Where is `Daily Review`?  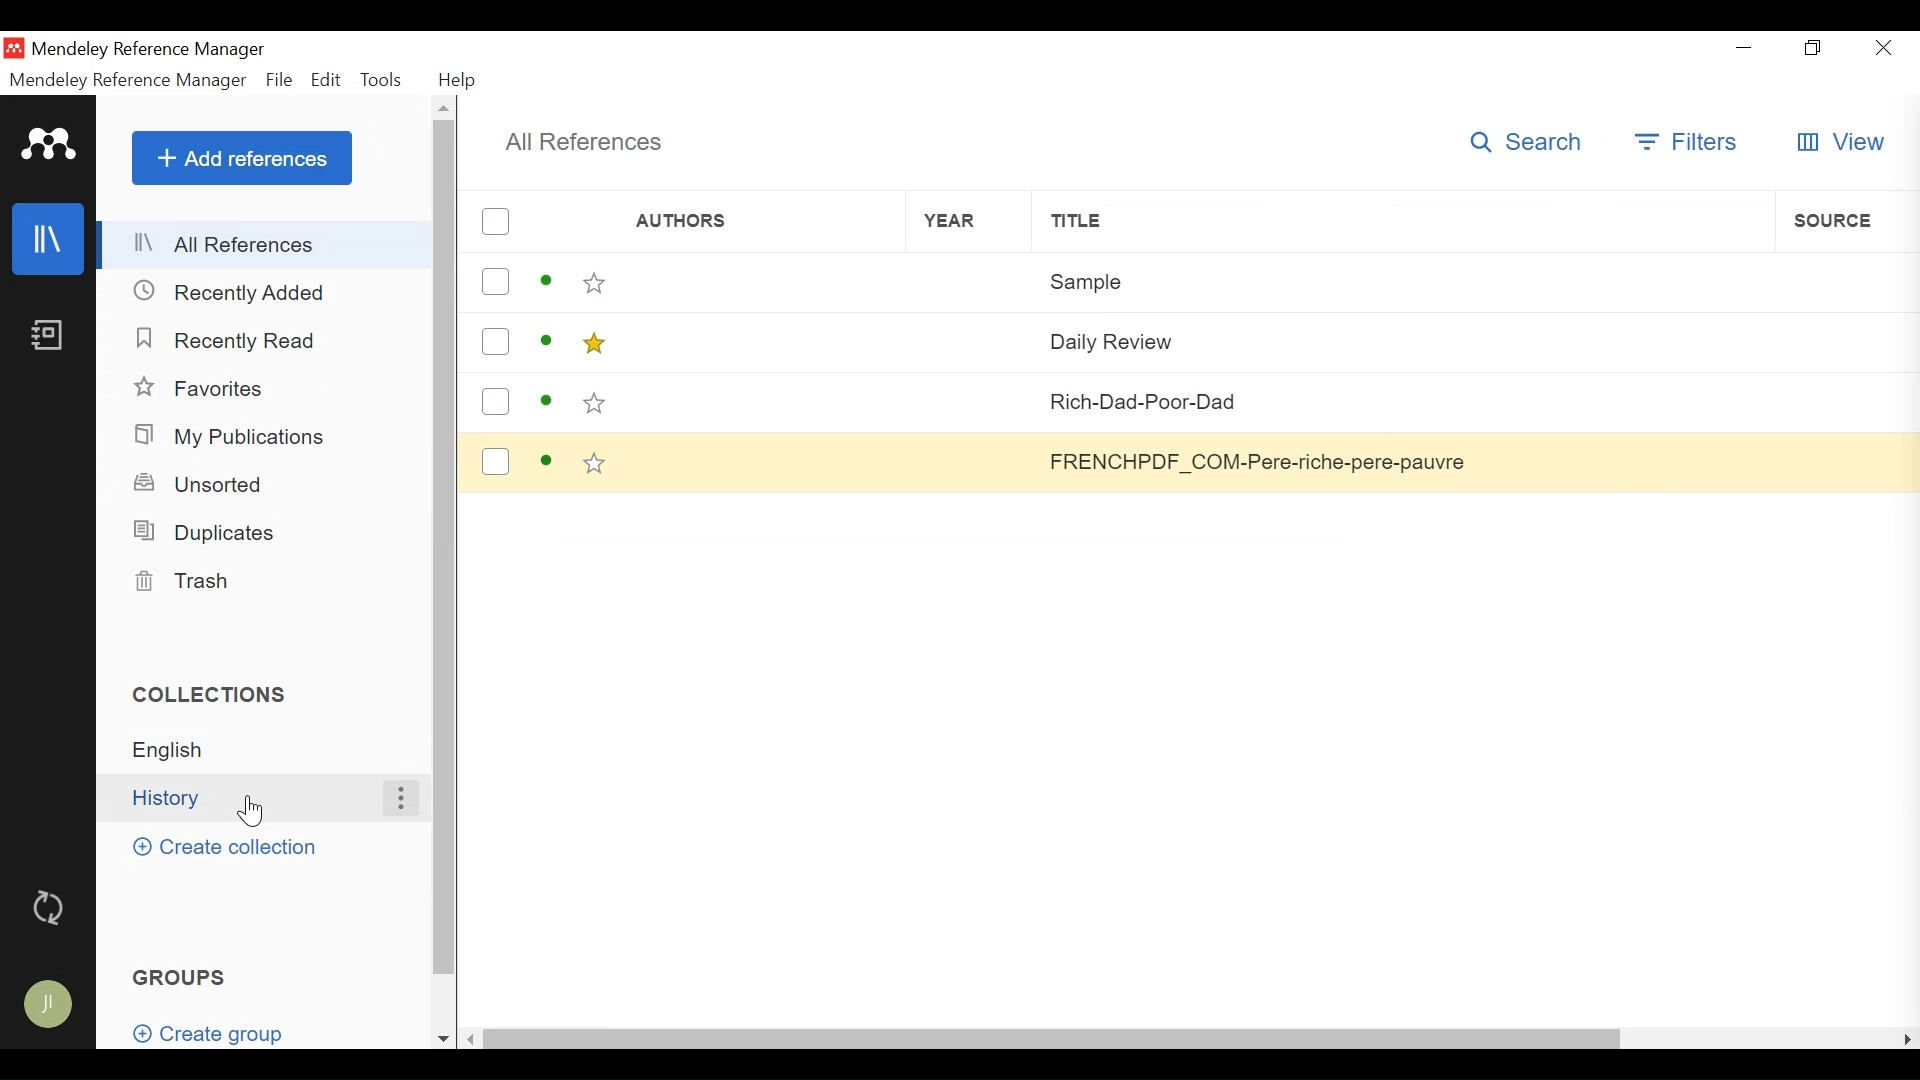
Daily Review is located at coordinates (1400, 339).